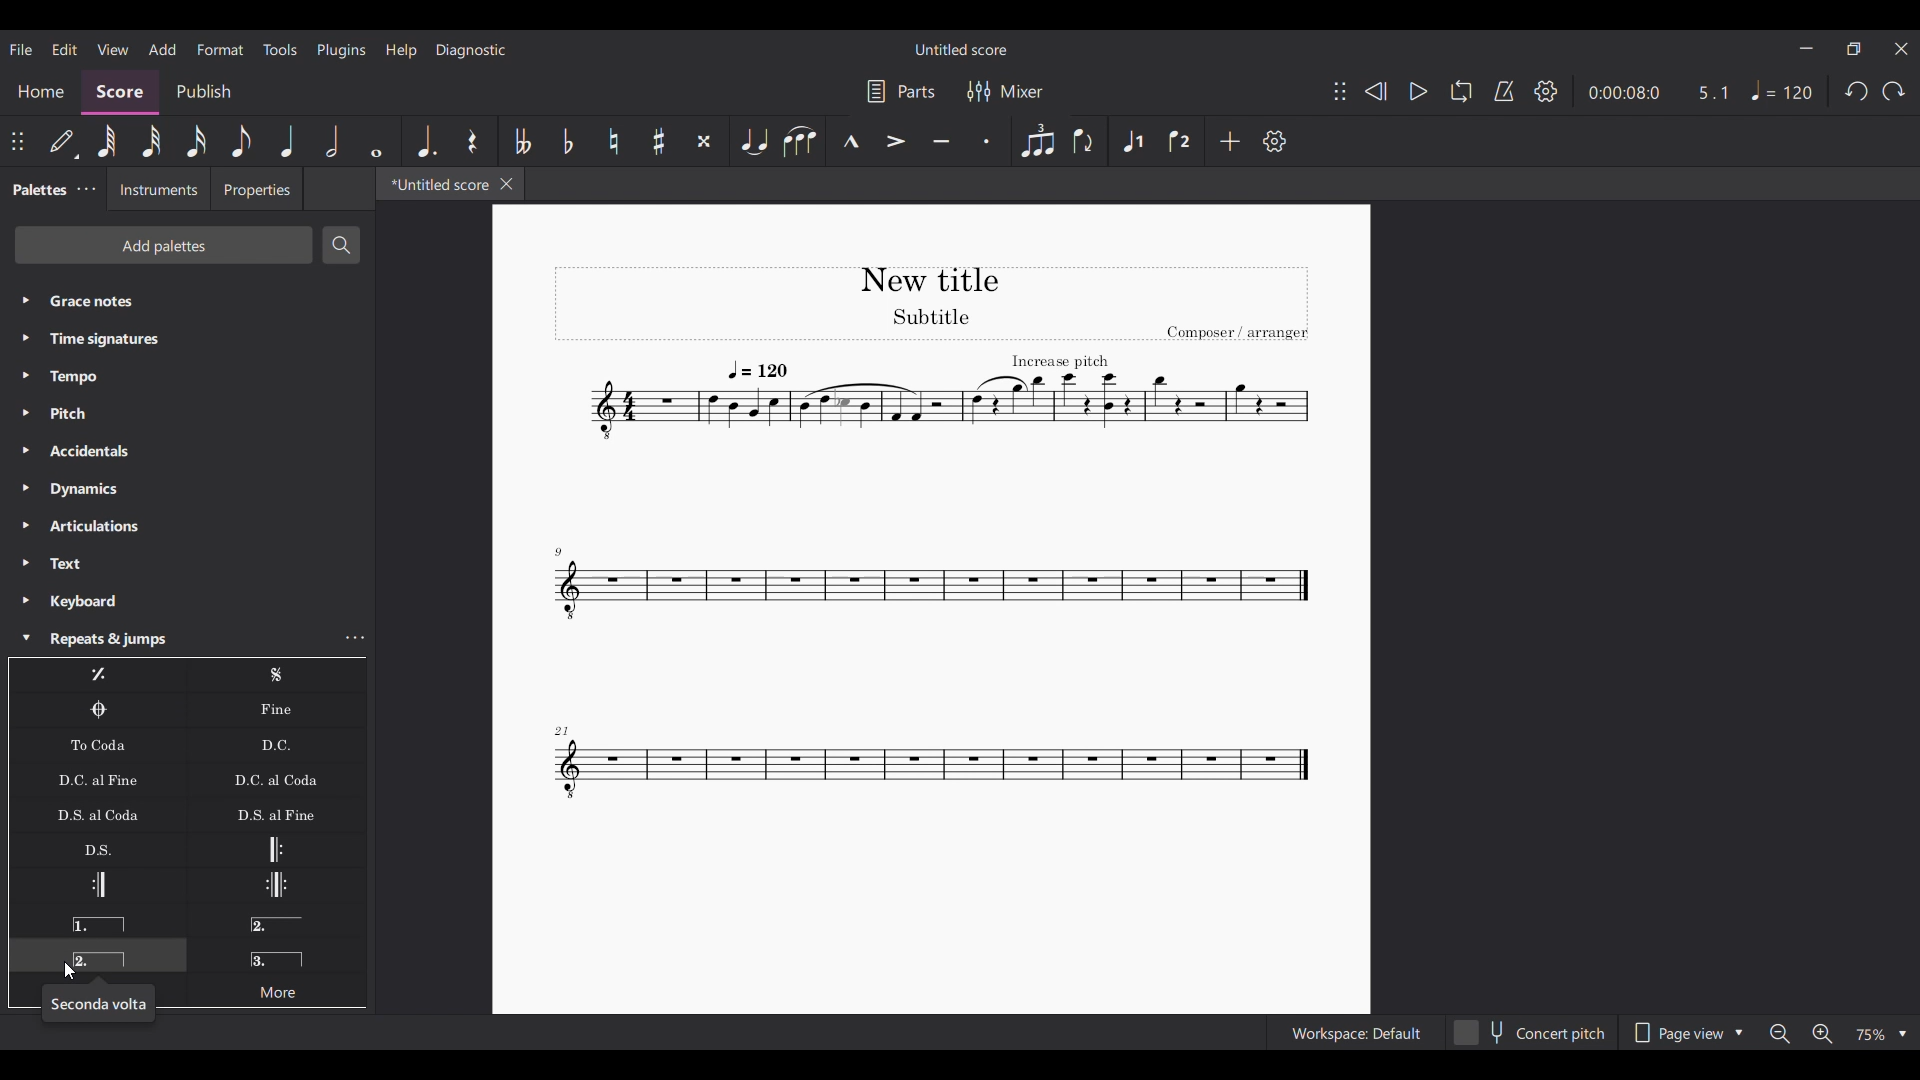 This screenshot has width=1920, height=1080. Describe the element at coordinates (65, 141) in the screenshot. I see `Default` at that location.